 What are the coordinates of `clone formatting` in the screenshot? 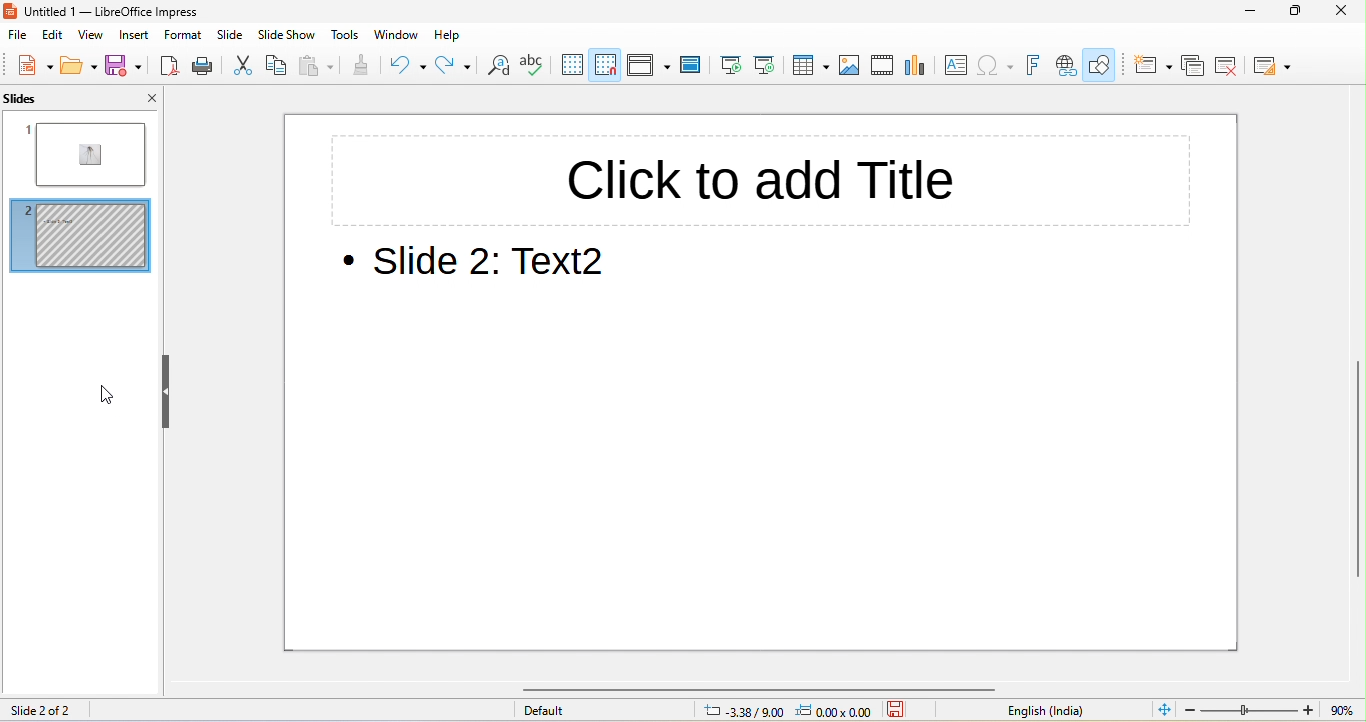 It's located at (362, 69).